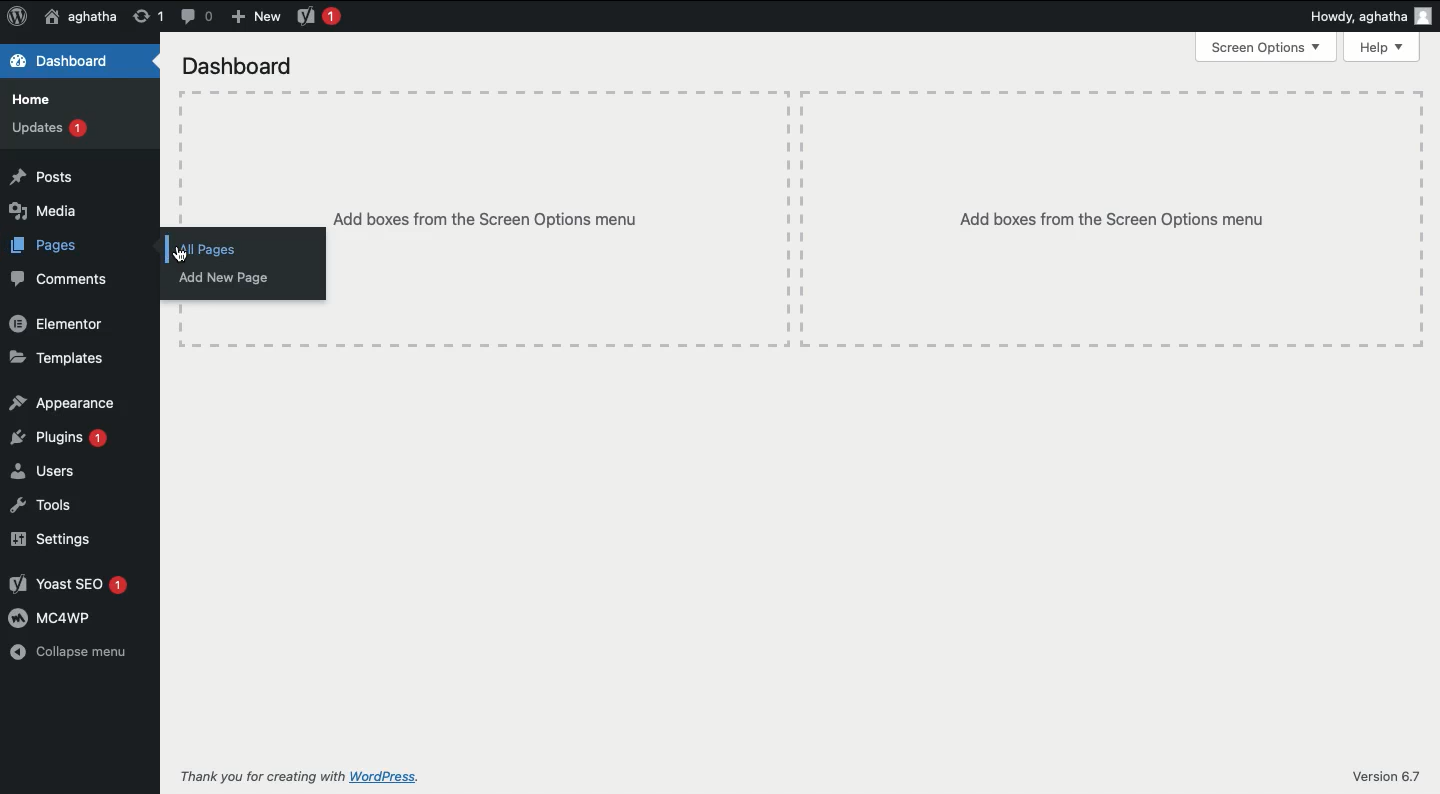 The image size is (1440, 794). What do you see at coordinates (64, 402) in the screenshot?
I see `Appearance` at bounding box center [64, 402].